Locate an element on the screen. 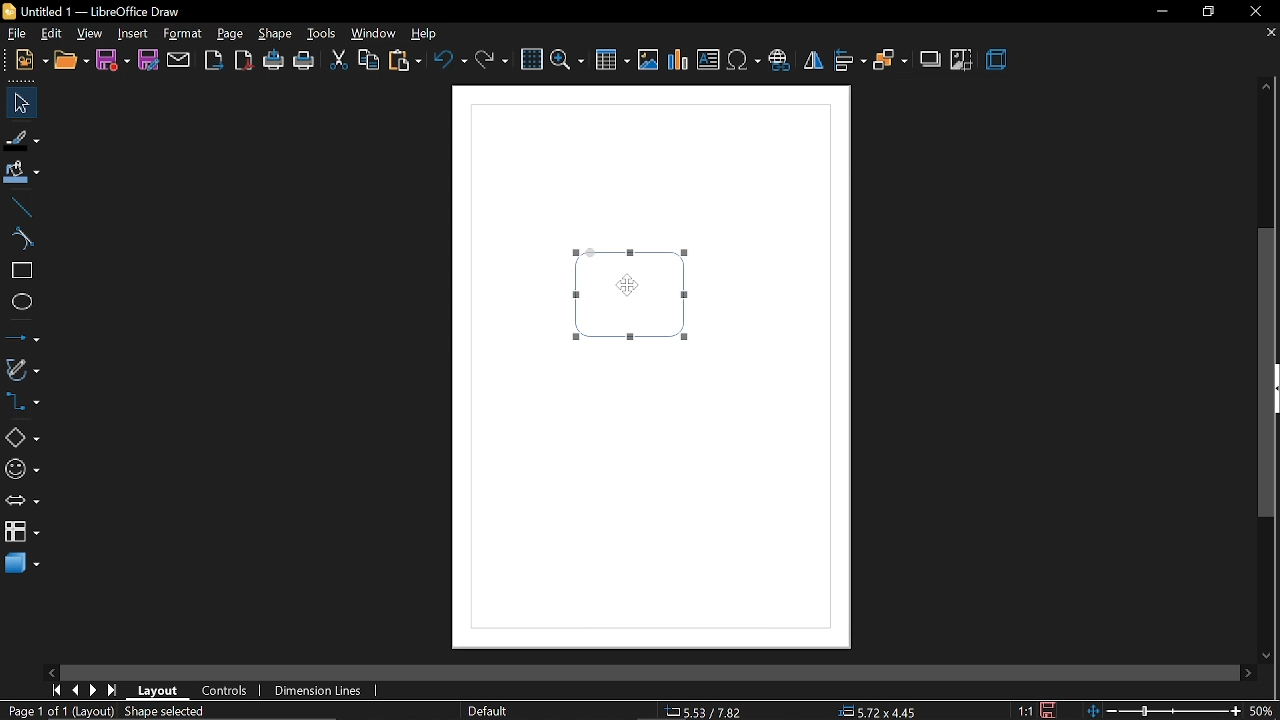  arrange is located at coordinates (889, 63).